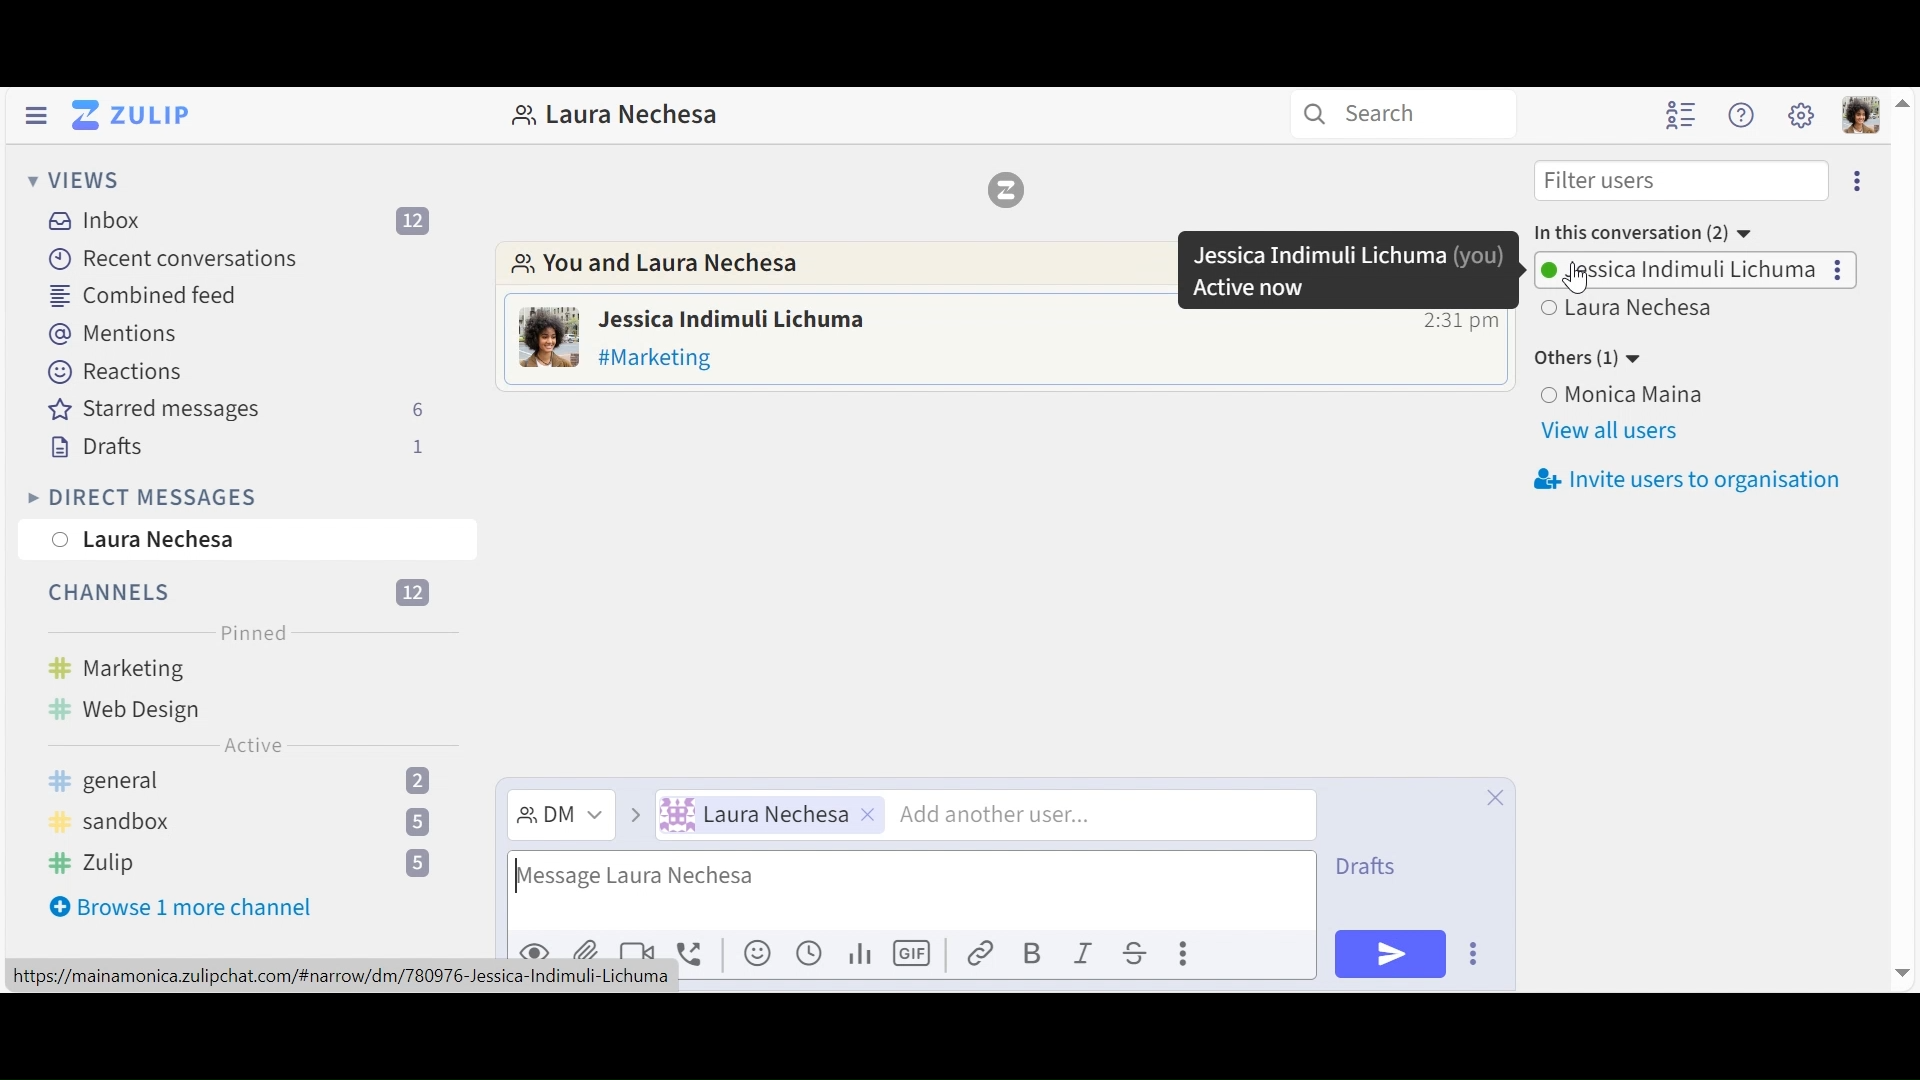  What do you see at coordinates (1389, 953) in the screenshot?
I see `Send` at bounding box center [1389, 953].